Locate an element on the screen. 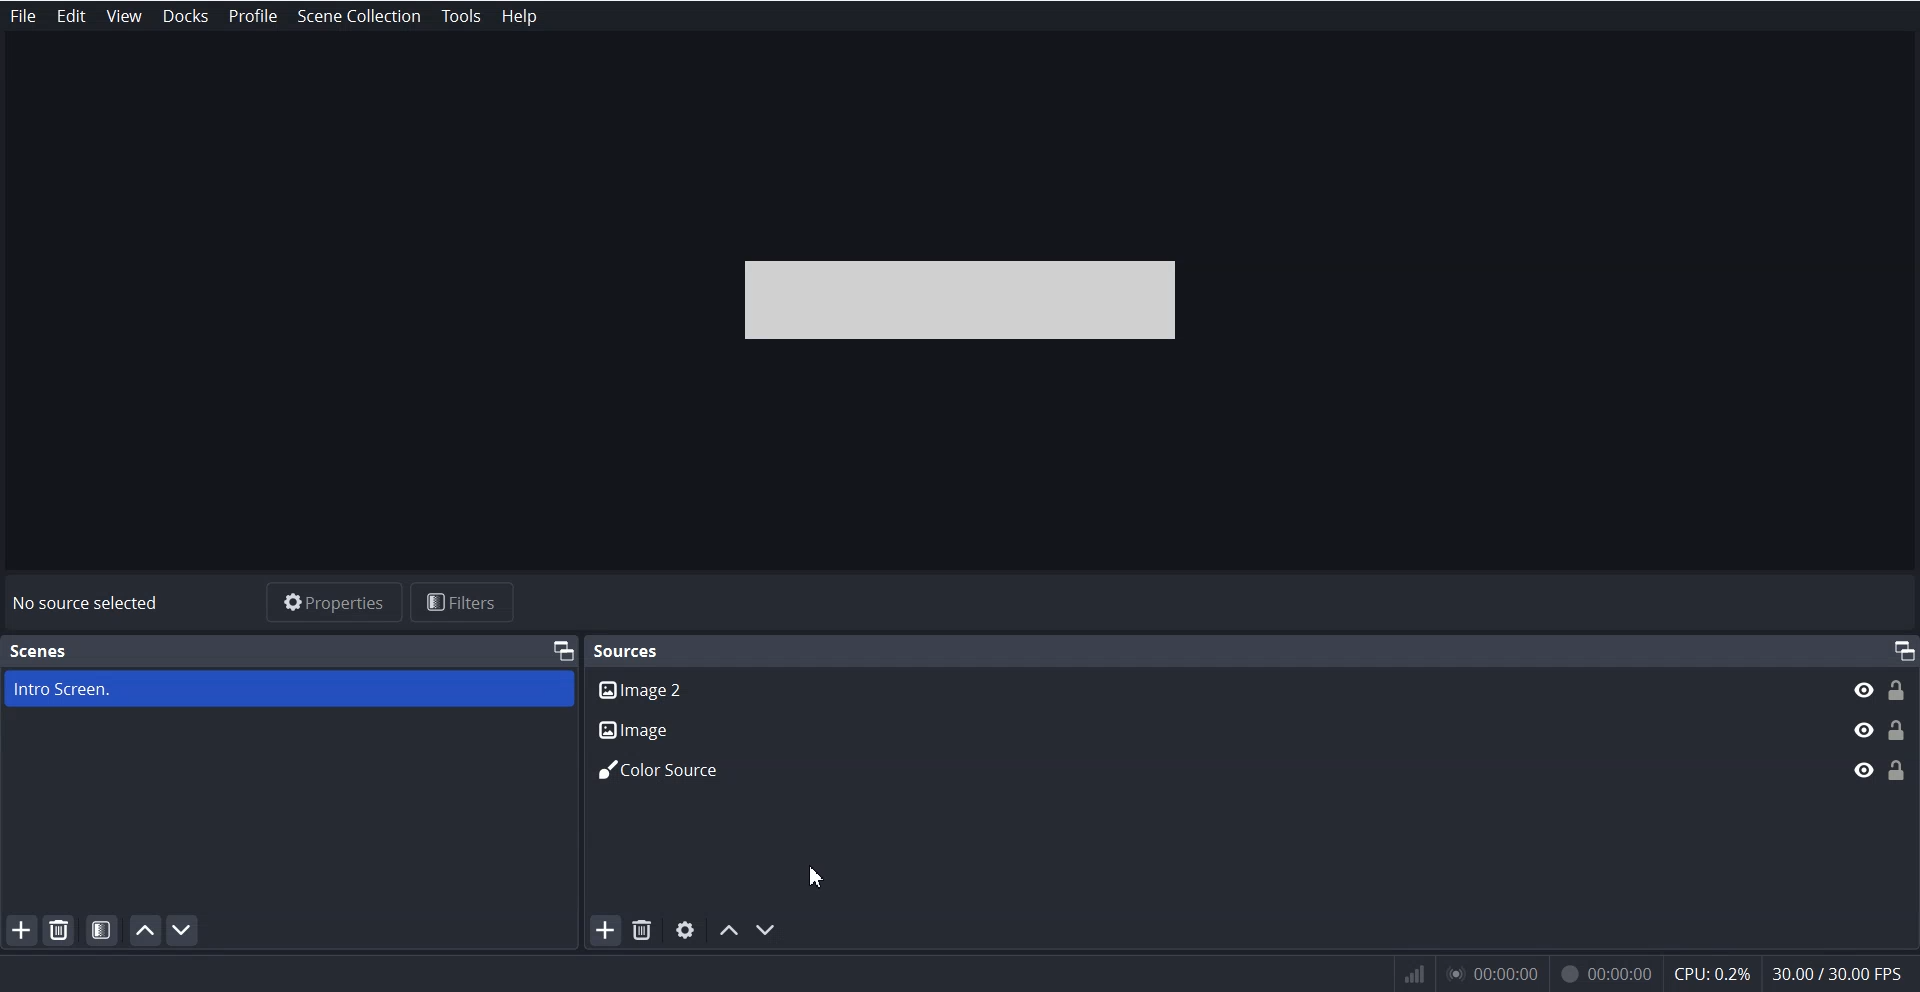 The width and height of the screenshot is (1920, 992). Edit is located at coordinates (72, 16).